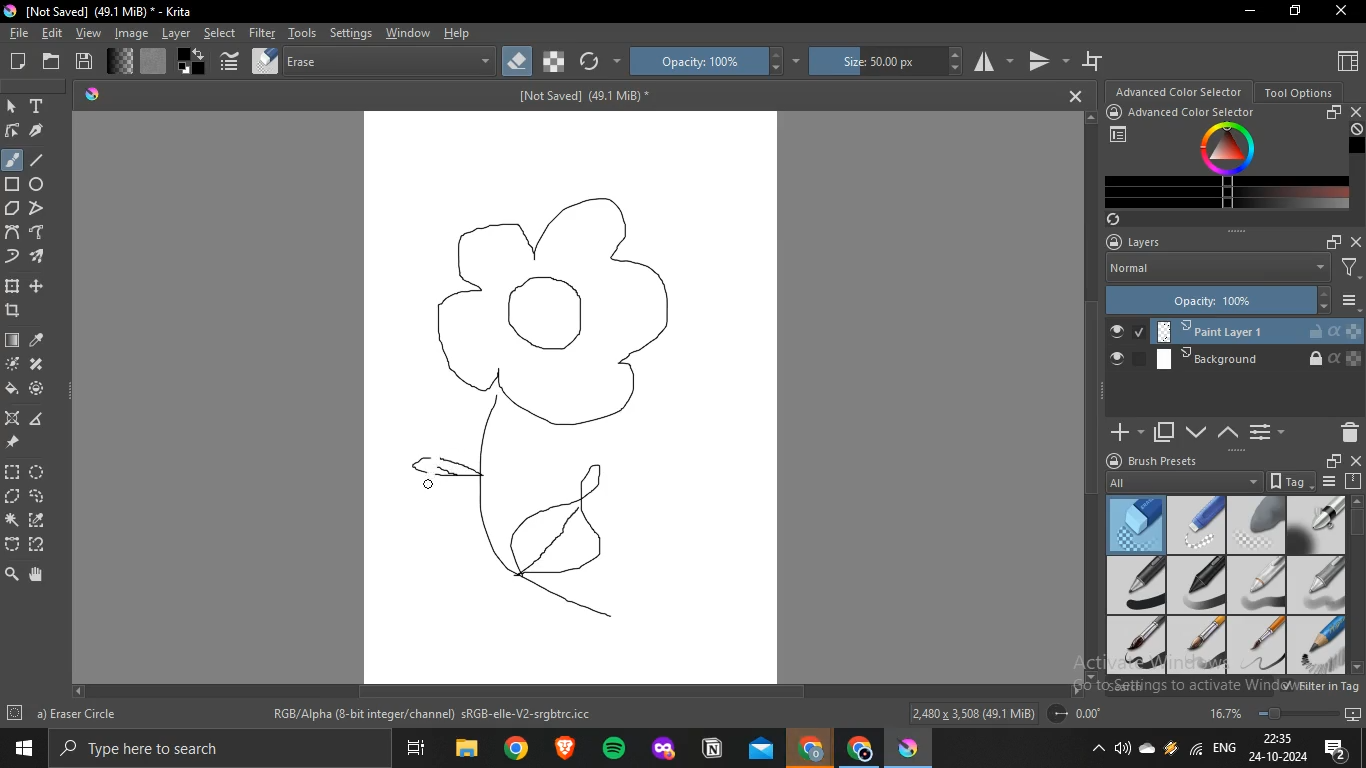 Image resolution: width=1366 pixels, height=768 pixels. What do you see at coordinates (761, 749) in the screenshot?
I see `Application` at bounding box center [761, 749].